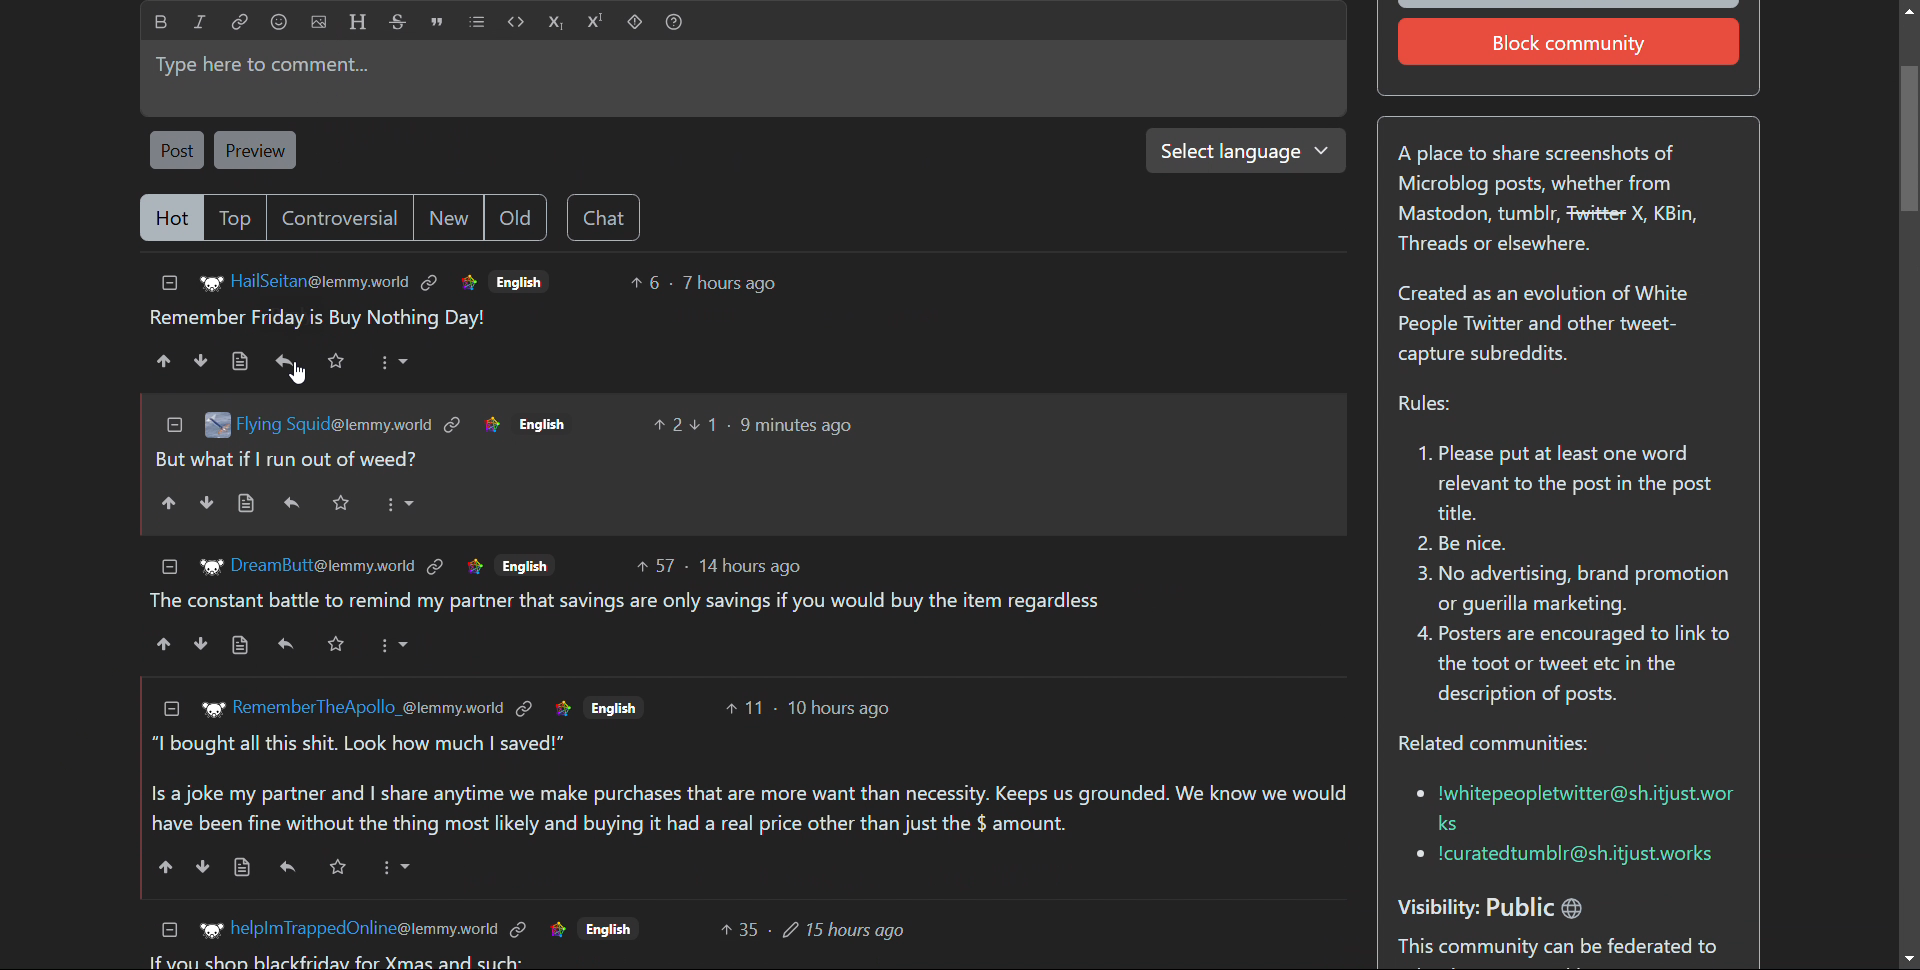 This screenshot has width=1920, height=970. Describe the element at coordinates (477, 22) in the screenshot. I see `list` at that location.